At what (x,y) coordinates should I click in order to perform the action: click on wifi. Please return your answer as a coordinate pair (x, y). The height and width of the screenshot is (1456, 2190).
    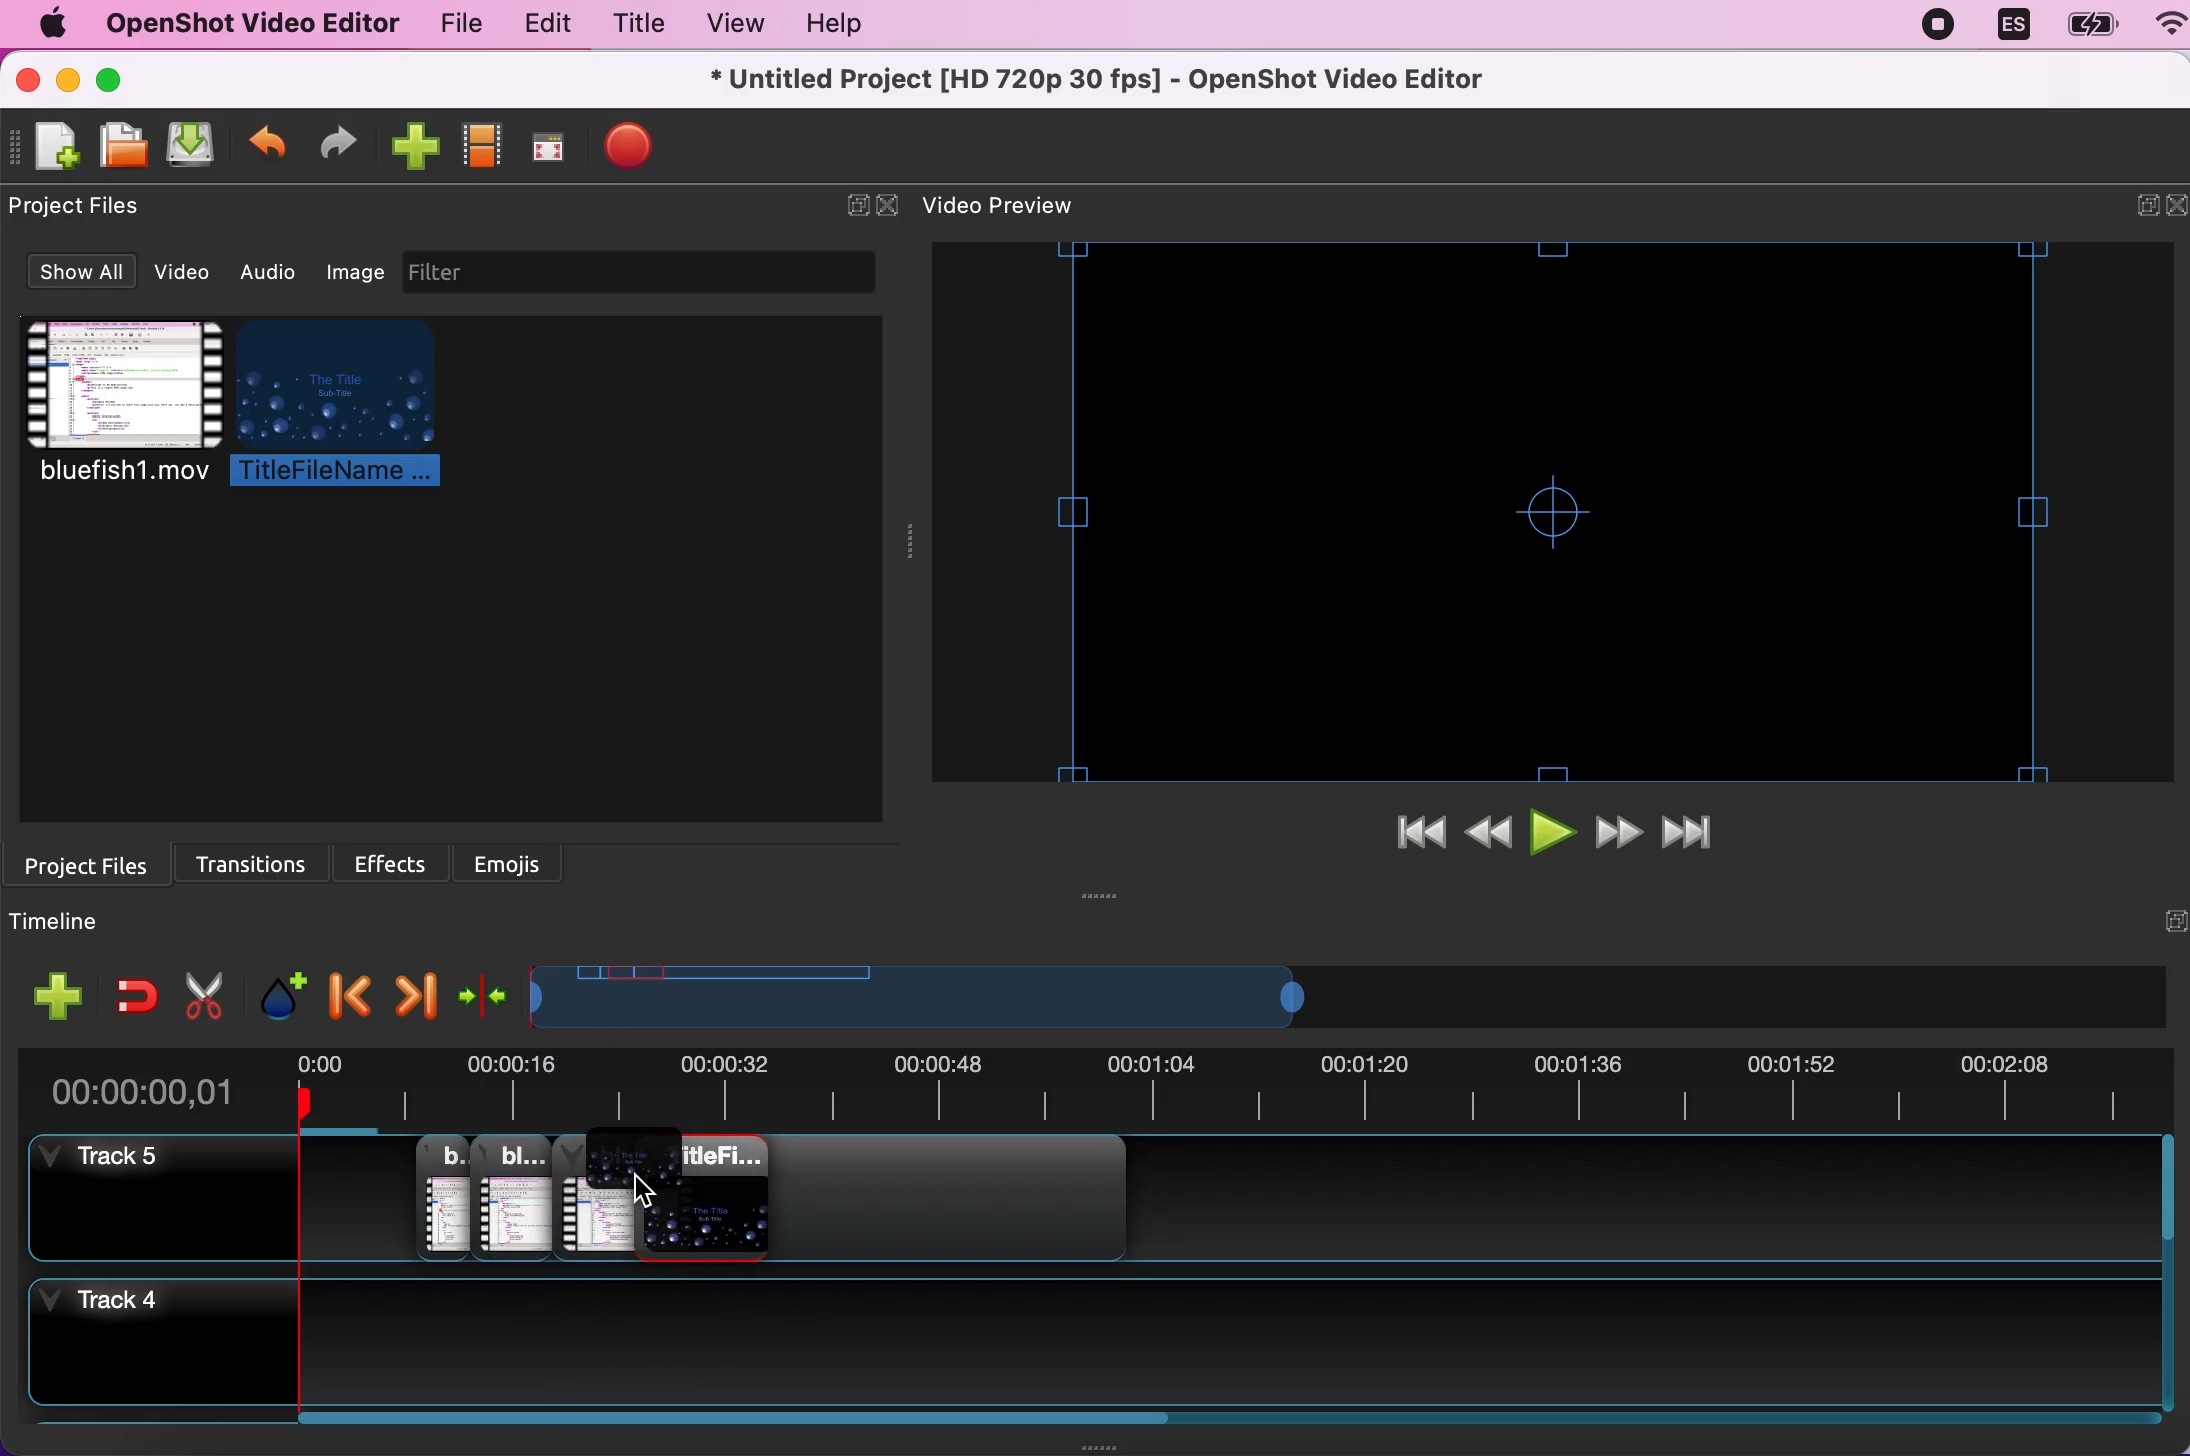
    Looking at the image, I should click on (2161, 27).